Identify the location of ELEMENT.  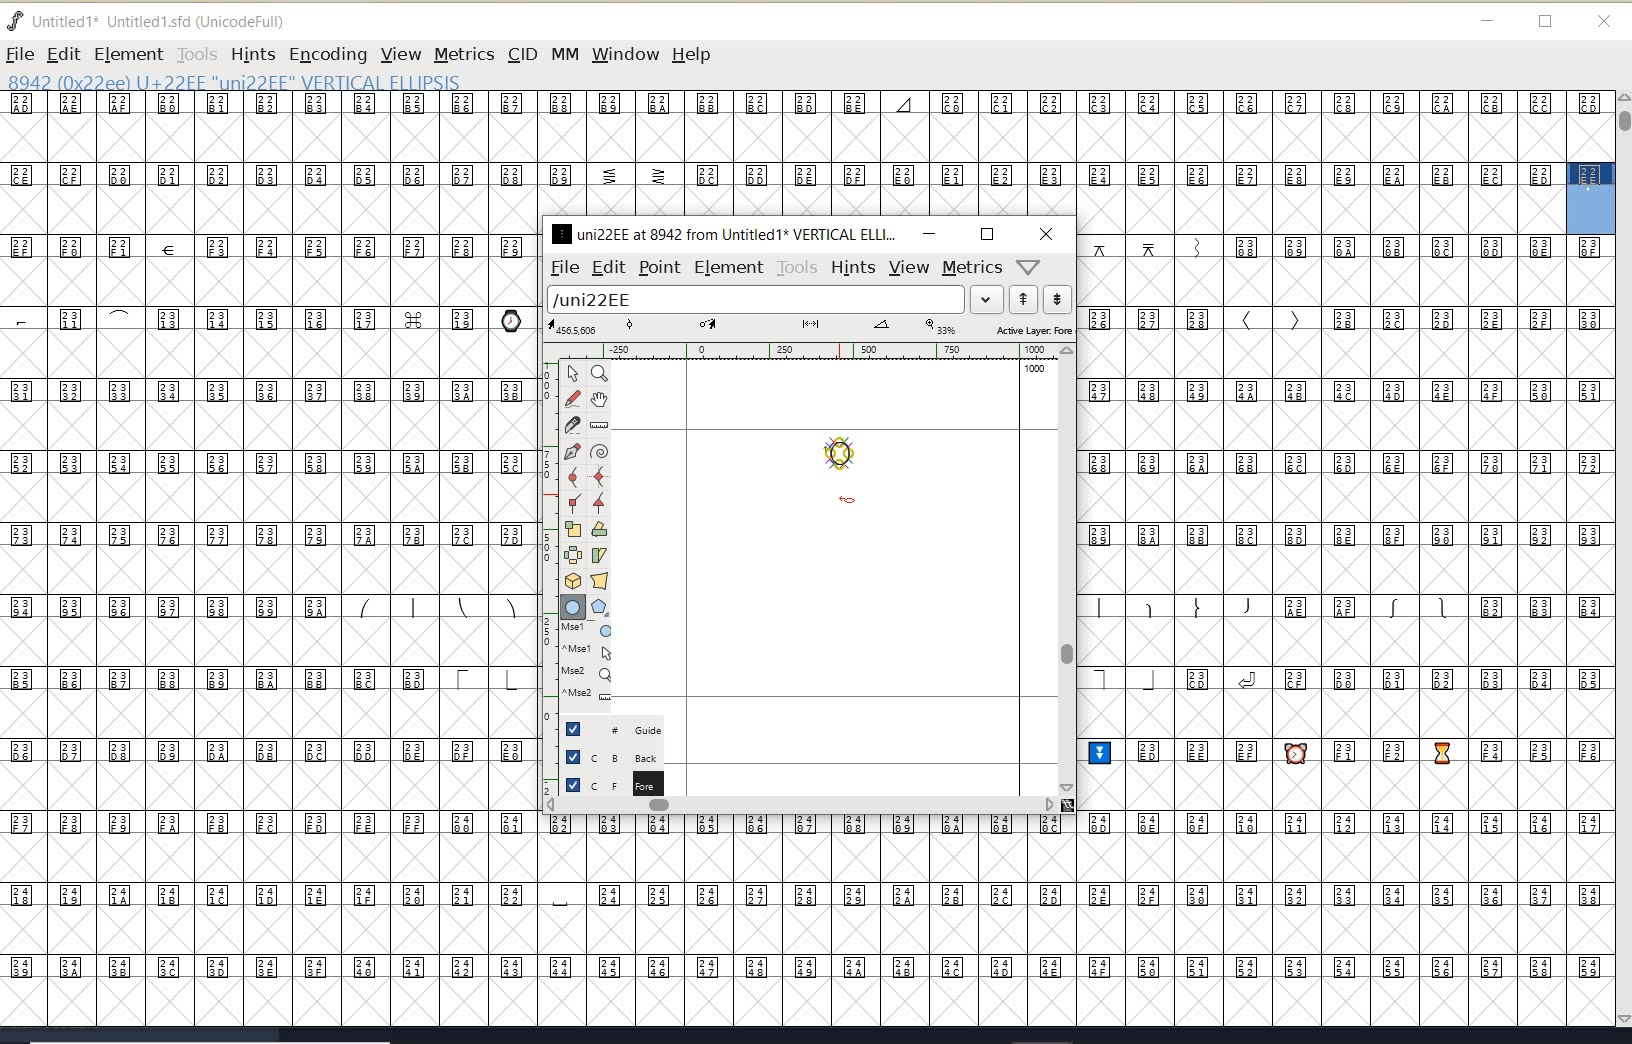
(128, 54).